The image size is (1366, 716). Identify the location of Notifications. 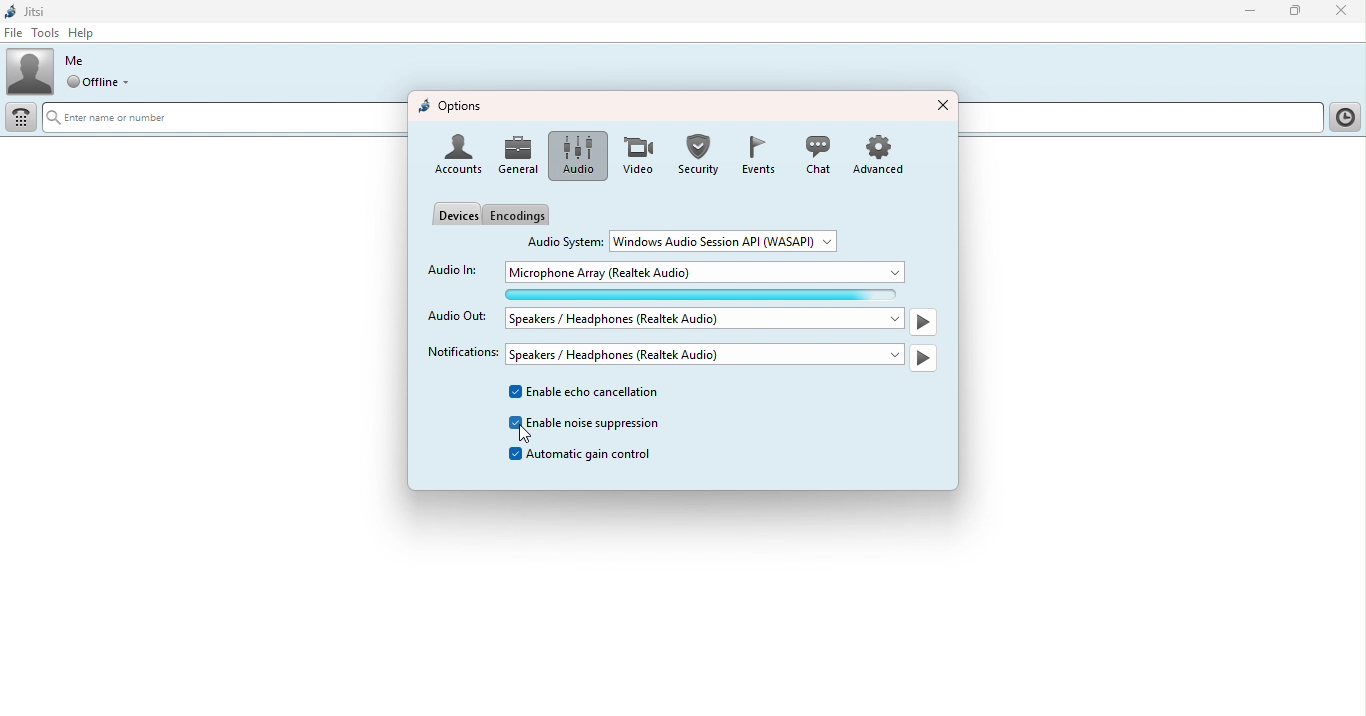
(457, 352).